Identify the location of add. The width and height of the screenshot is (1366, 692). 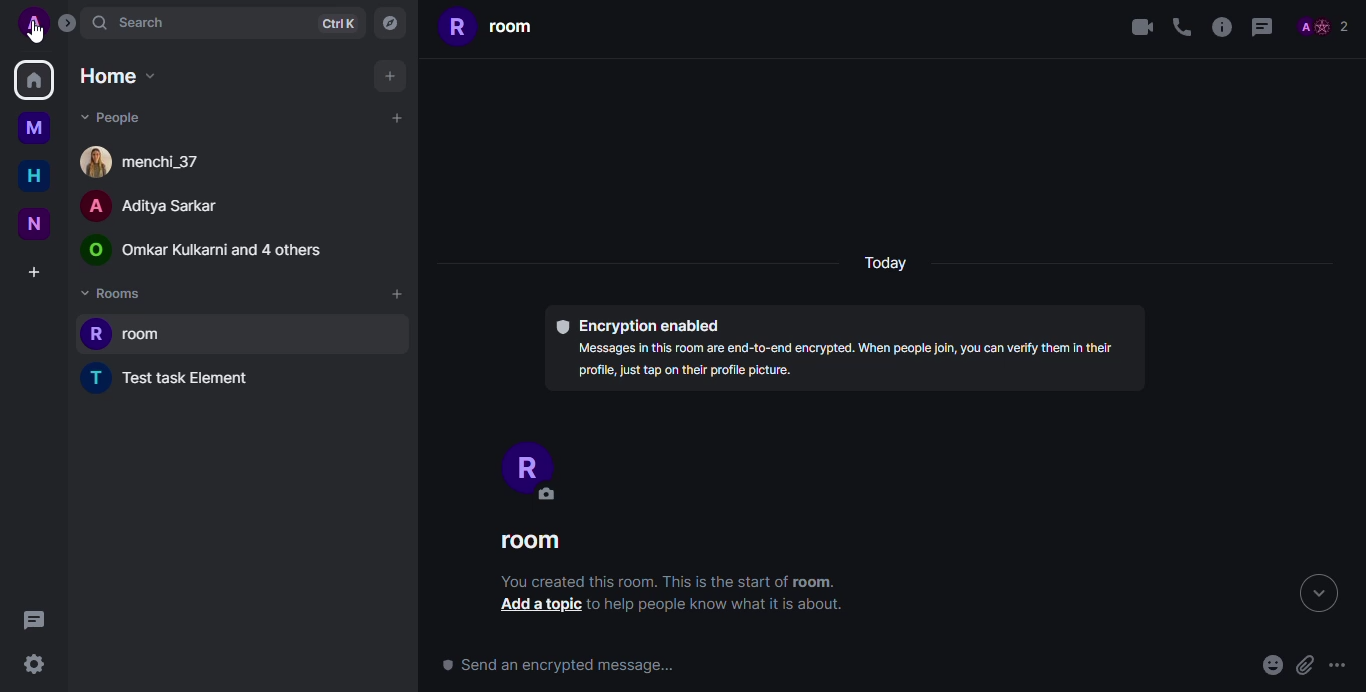
(396, 295).